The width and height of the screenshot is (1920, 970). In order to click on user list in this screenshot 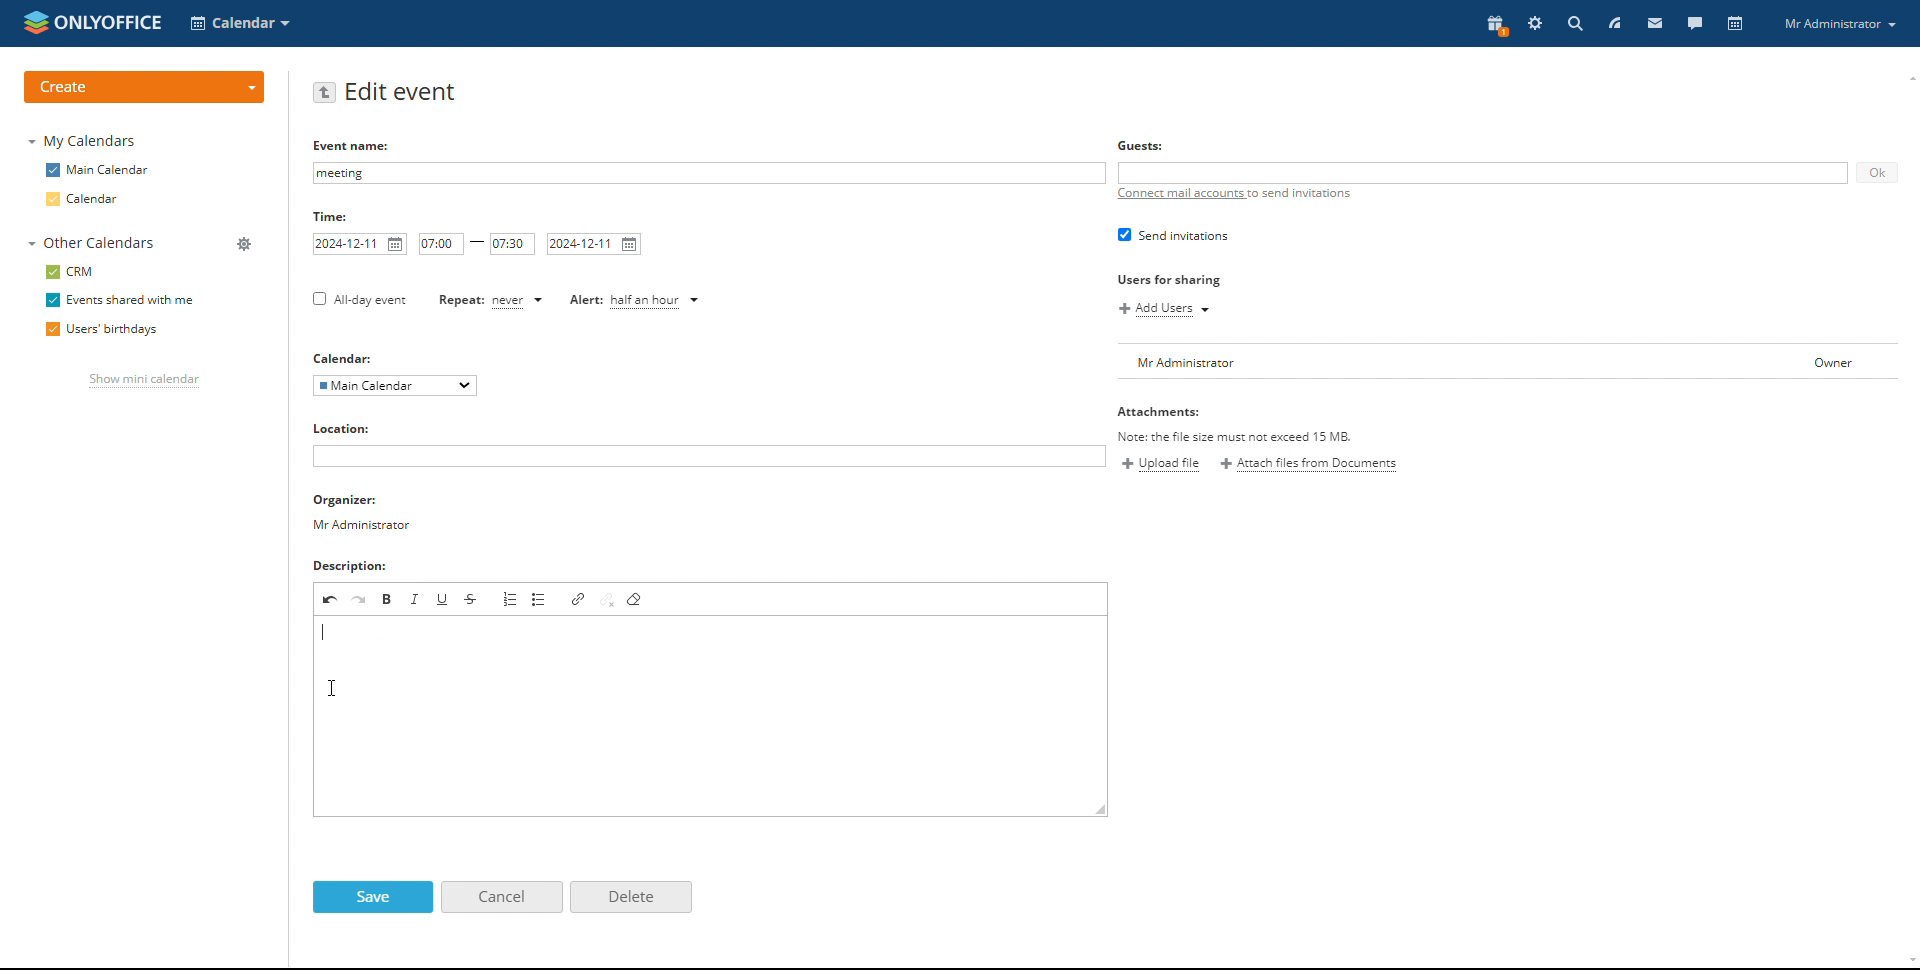, I will do `click(1509, 362)`.